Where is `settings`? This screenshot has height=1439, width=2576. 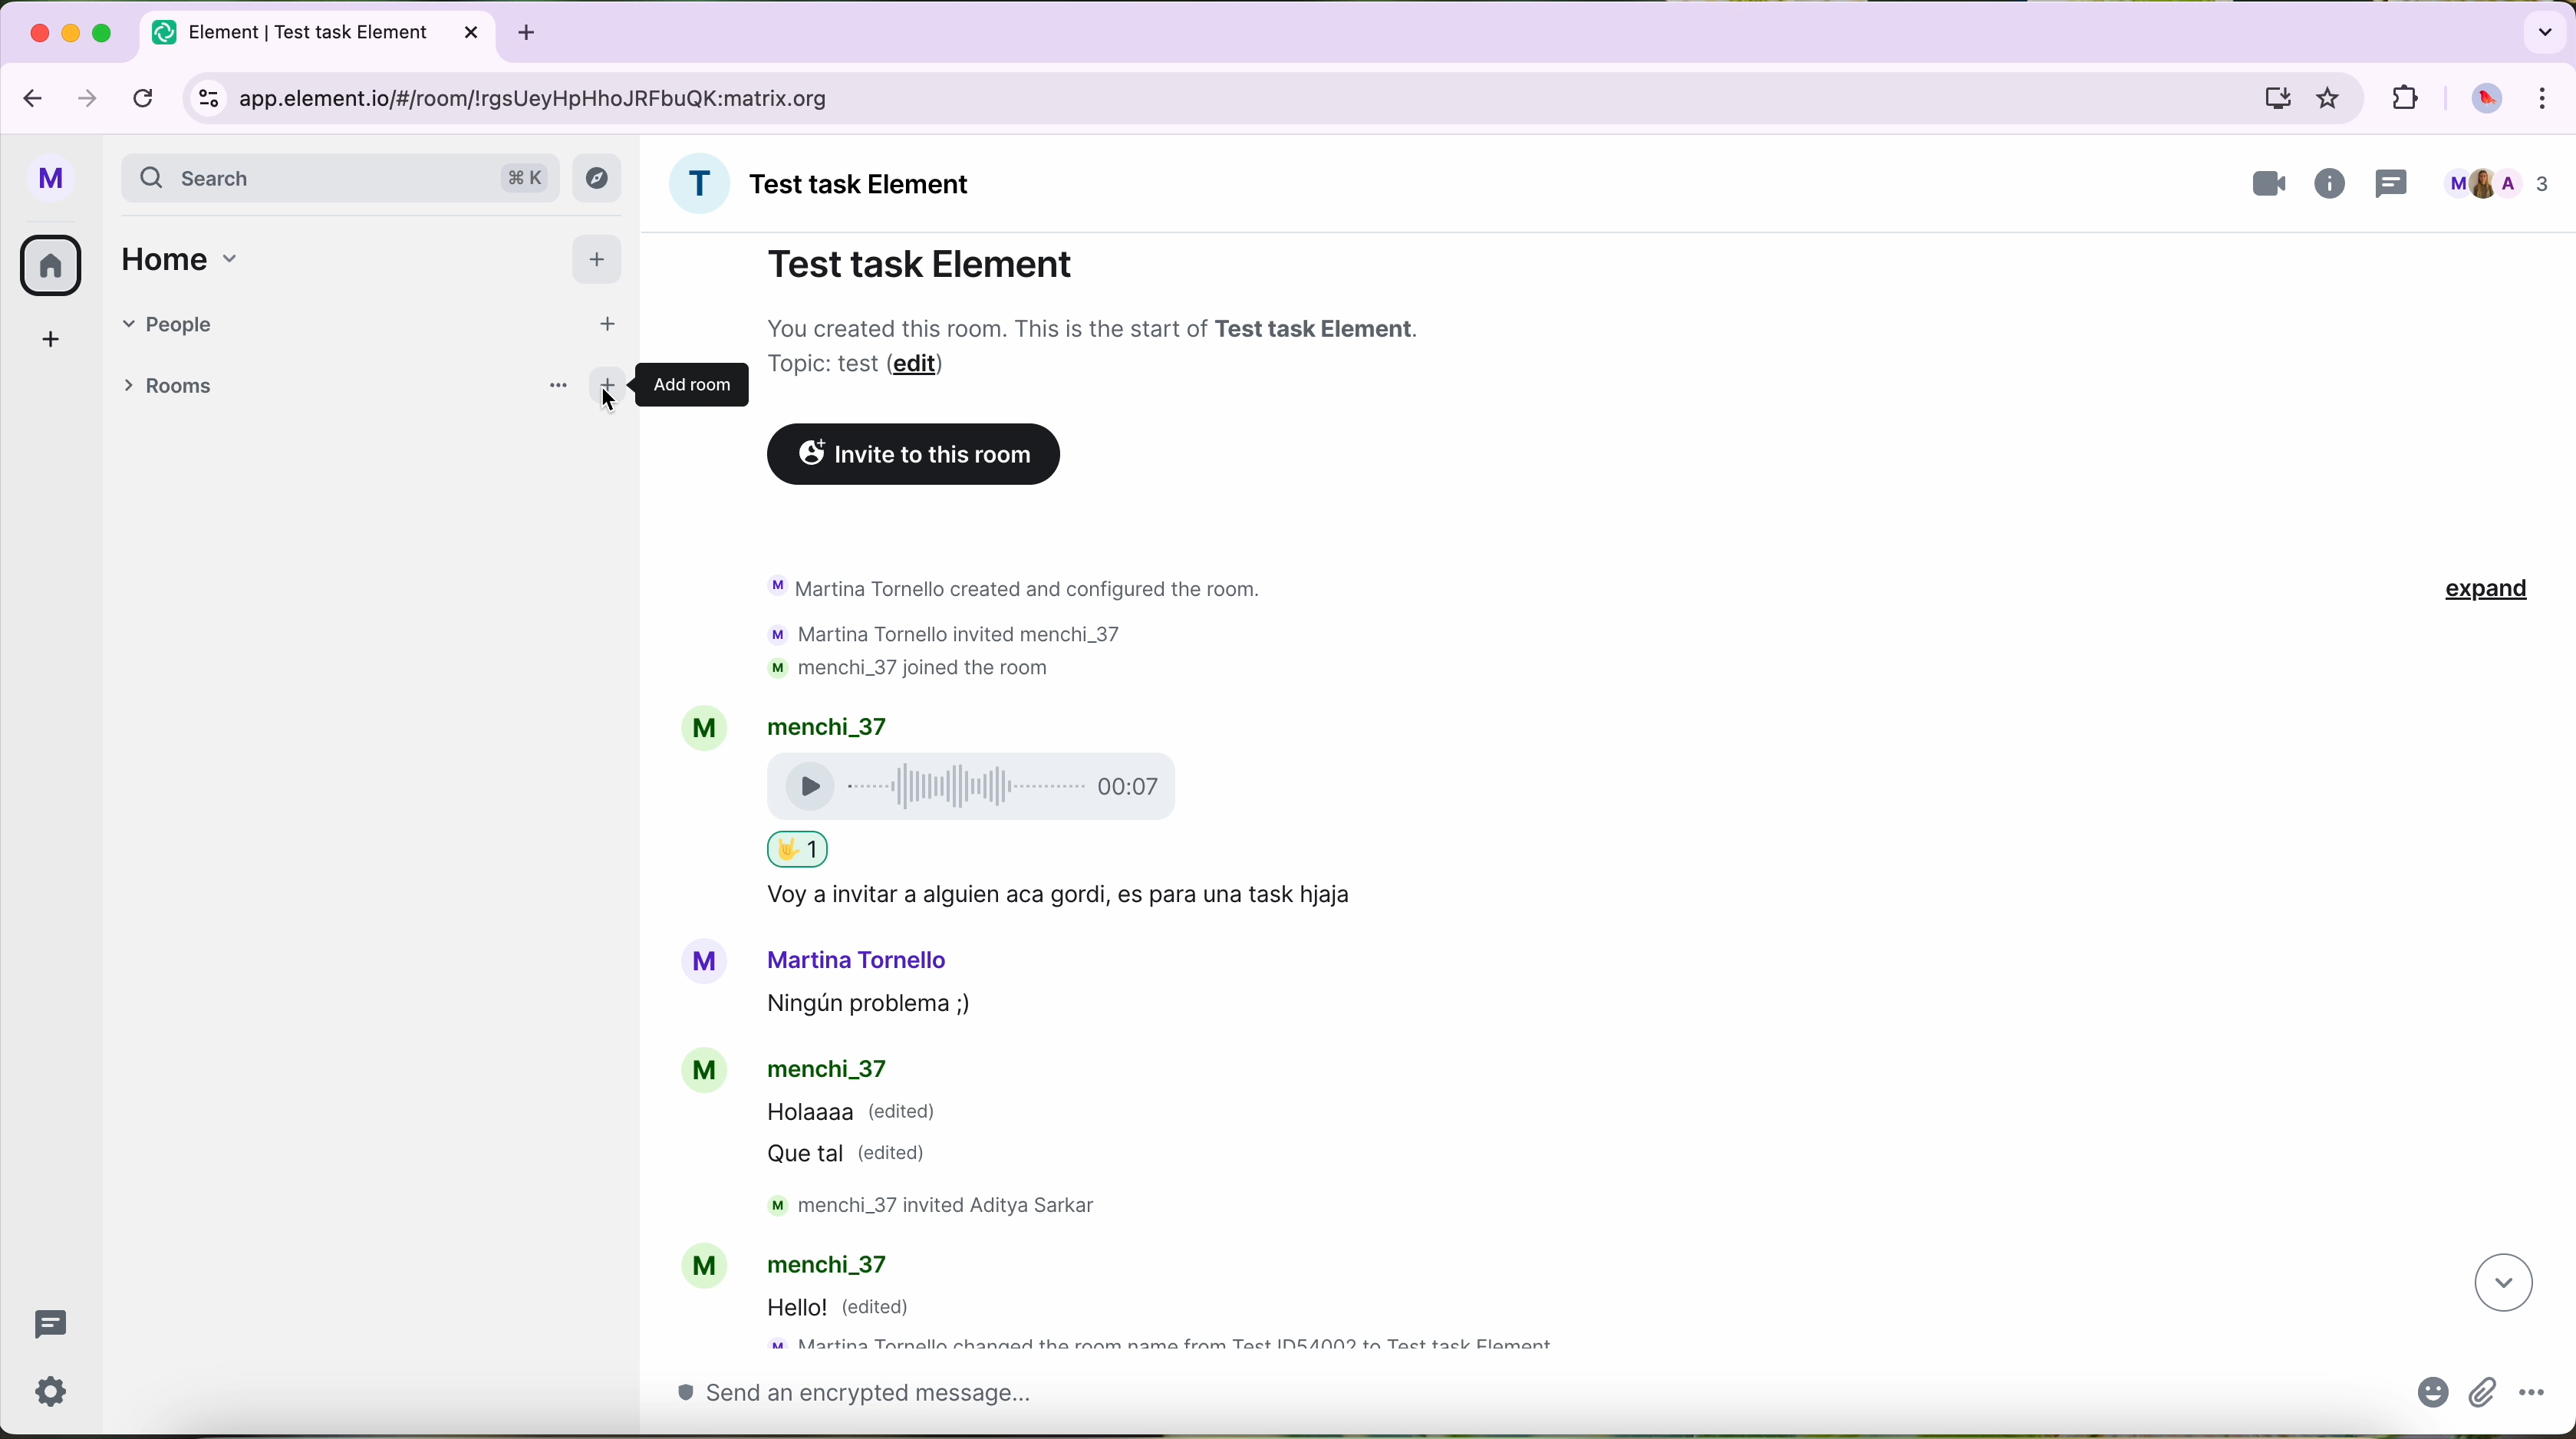 settings is located at coordinates (56, 1395).